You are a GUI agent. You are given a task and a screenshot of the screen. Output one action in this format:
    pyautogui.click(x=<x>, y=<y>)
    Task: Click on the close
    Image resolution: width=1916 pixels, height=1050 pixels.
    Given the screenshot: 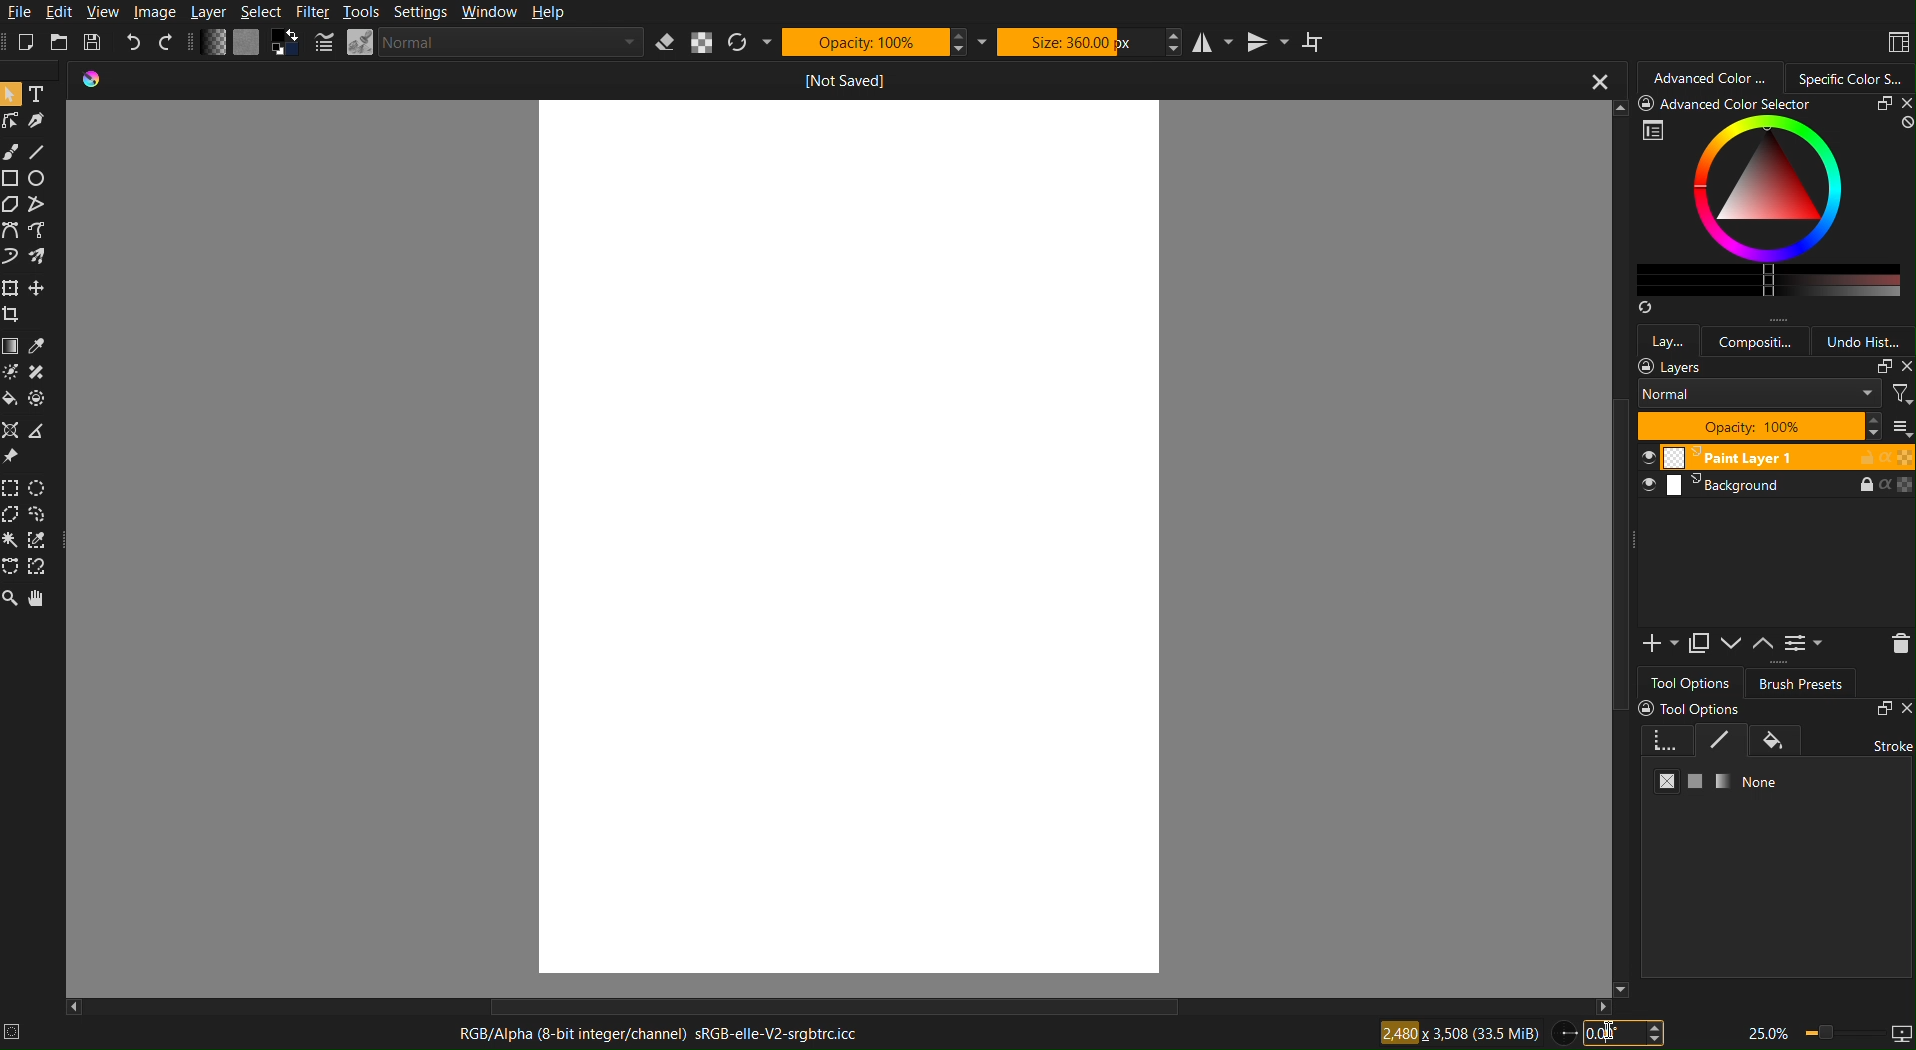 What is the action you would take?
    pyautogui.click(x=1595, y=82)
    